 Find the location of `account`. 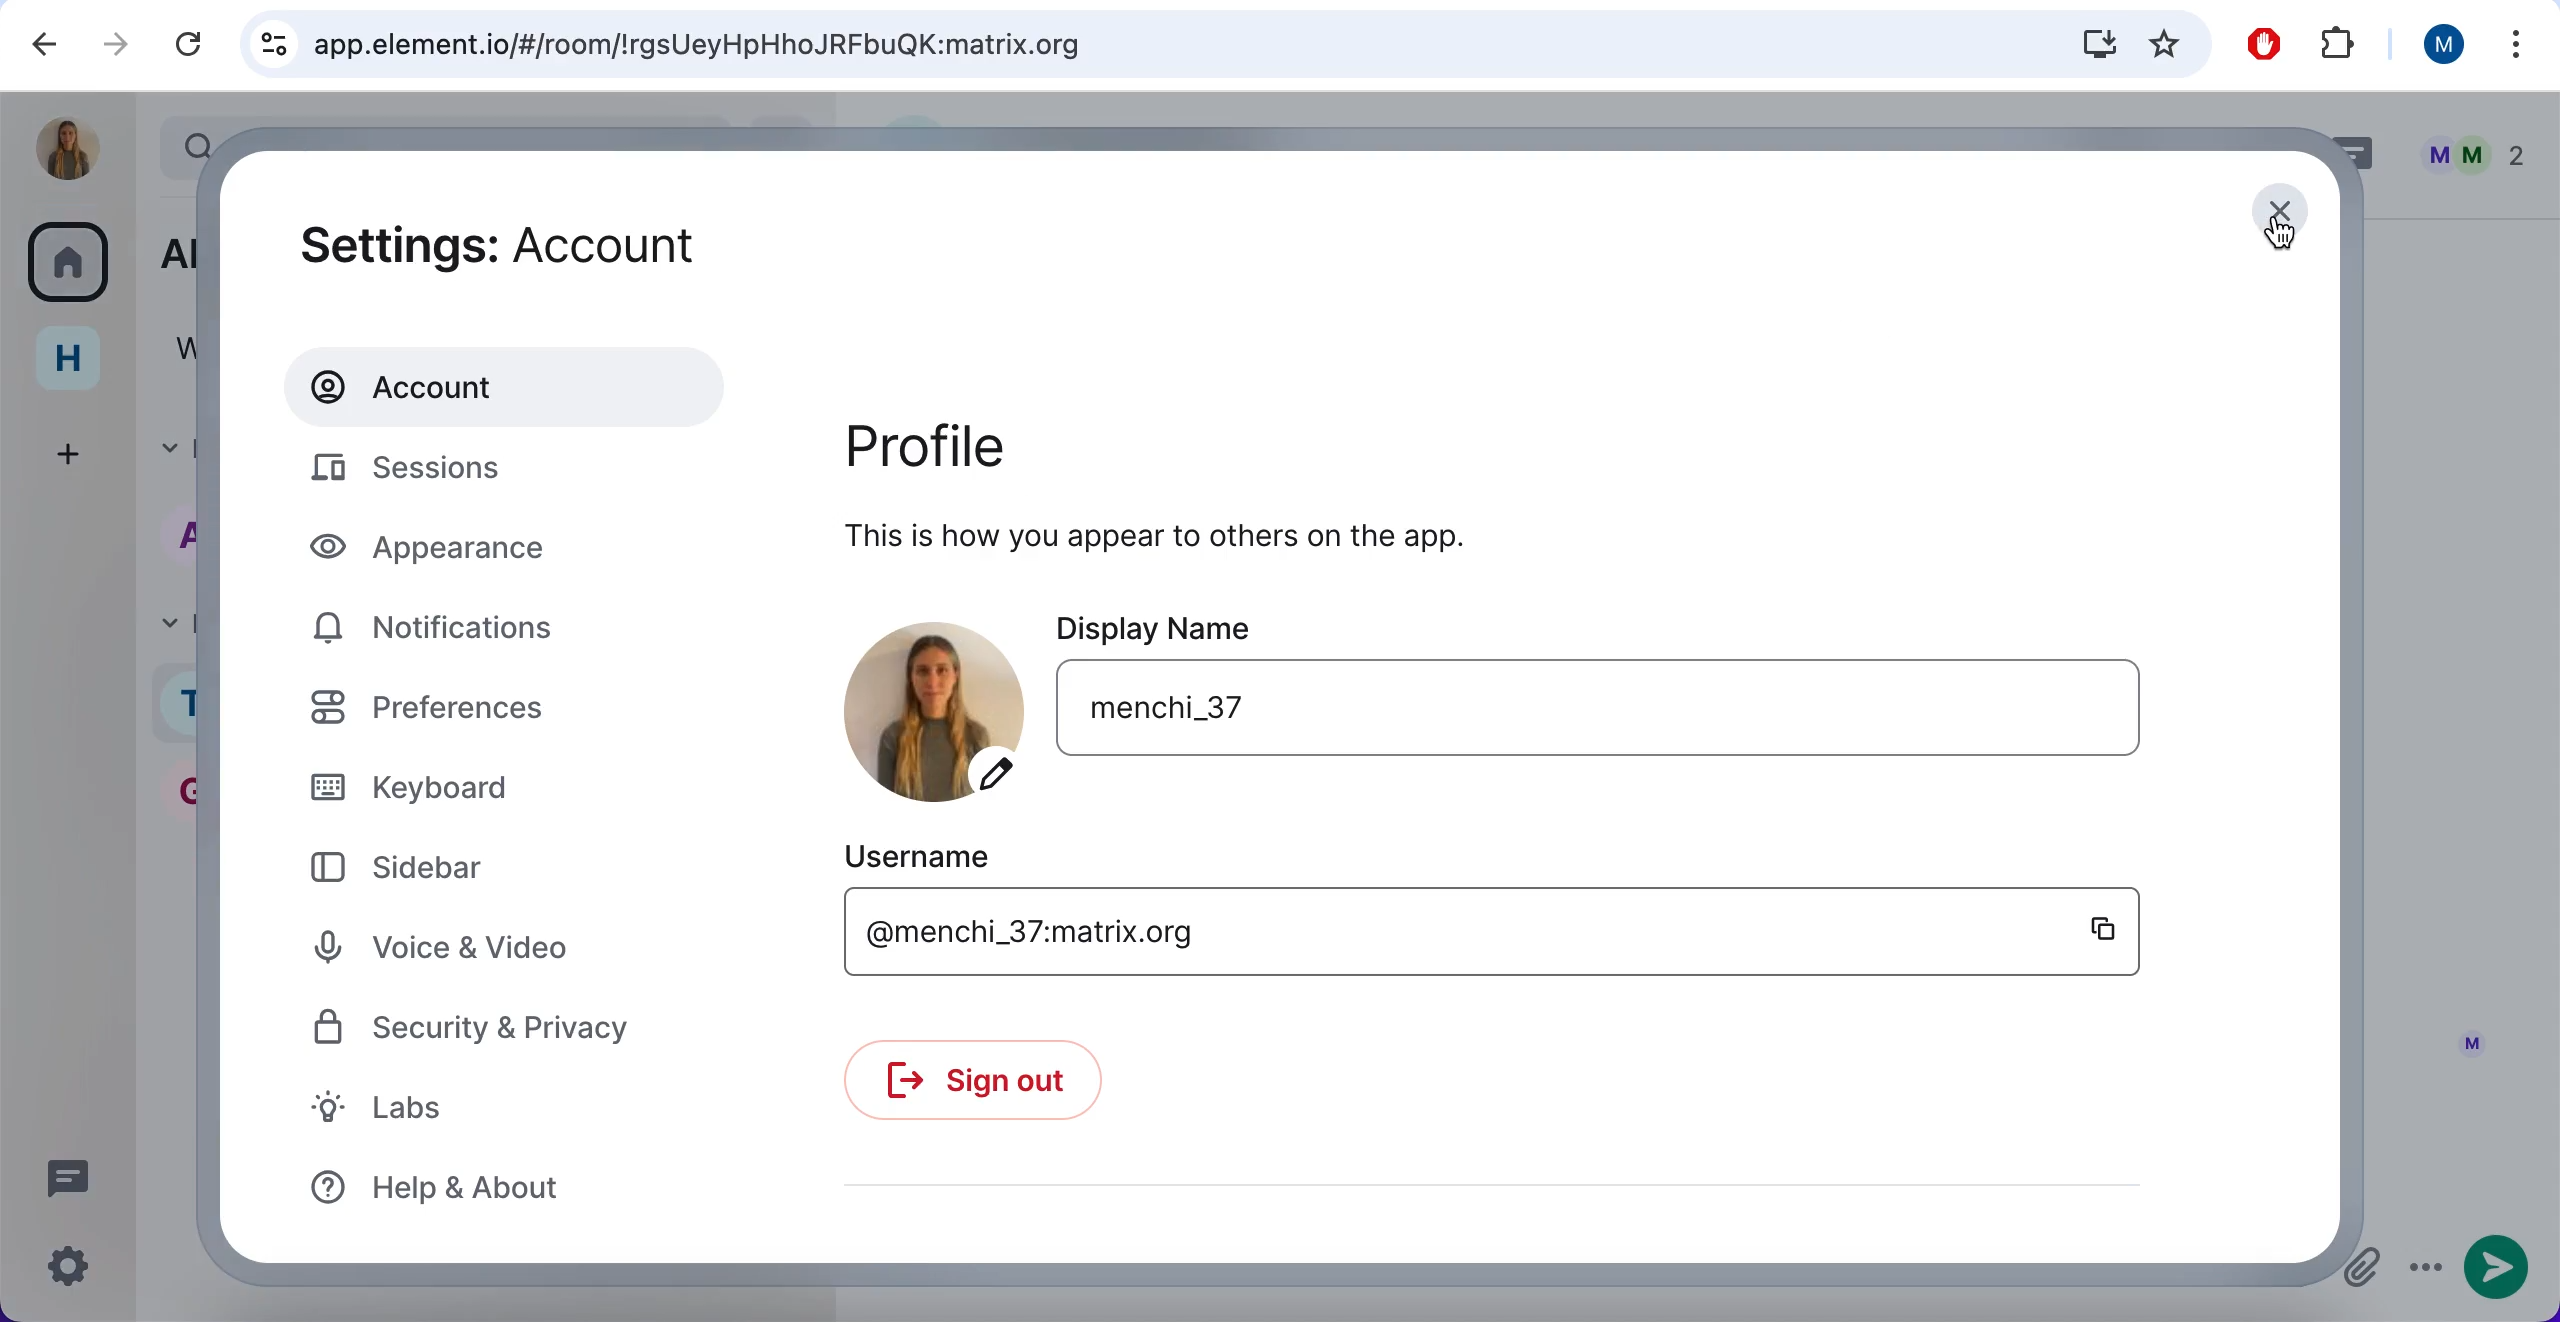

account is located at coordinates (511, 383).